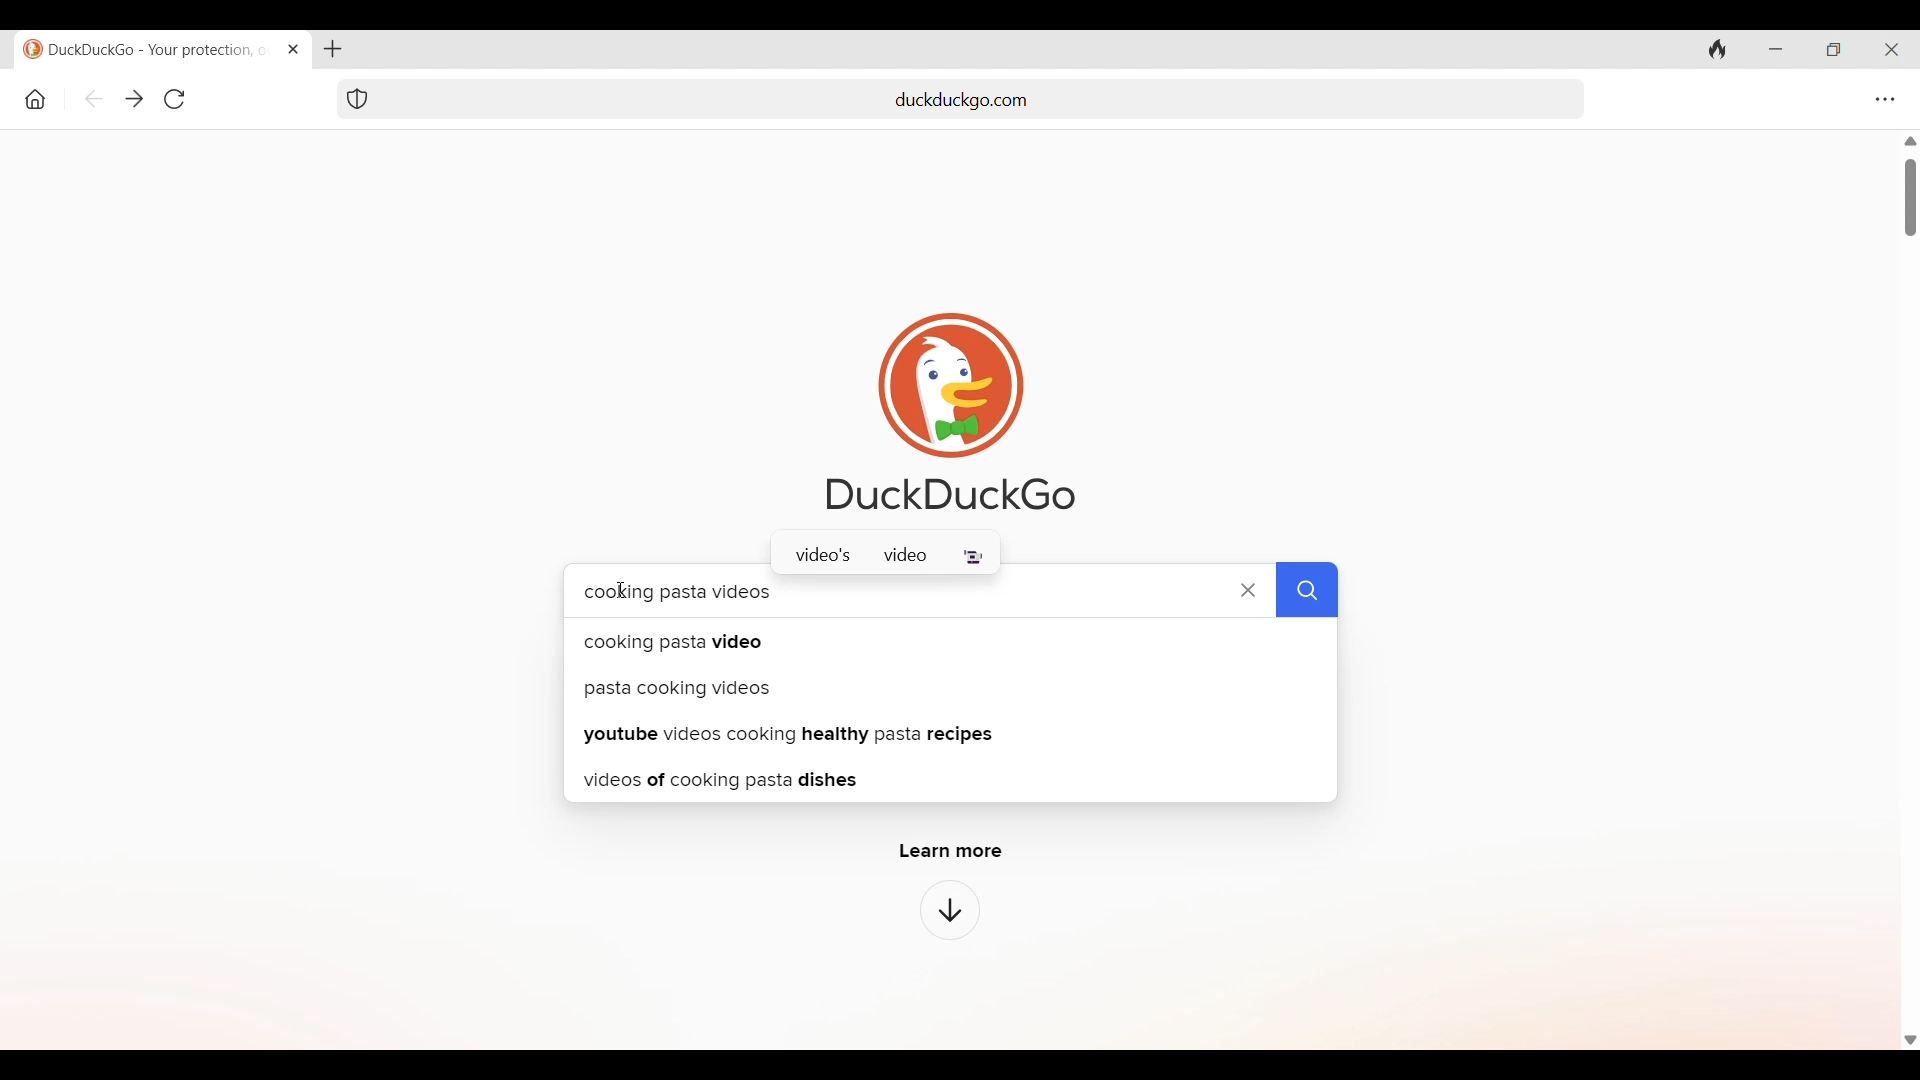  What do you see at coordinates (951, 780) in the screenshot?
I see `Videos of cooking pasta dishes` at bounding box center [951, 780].